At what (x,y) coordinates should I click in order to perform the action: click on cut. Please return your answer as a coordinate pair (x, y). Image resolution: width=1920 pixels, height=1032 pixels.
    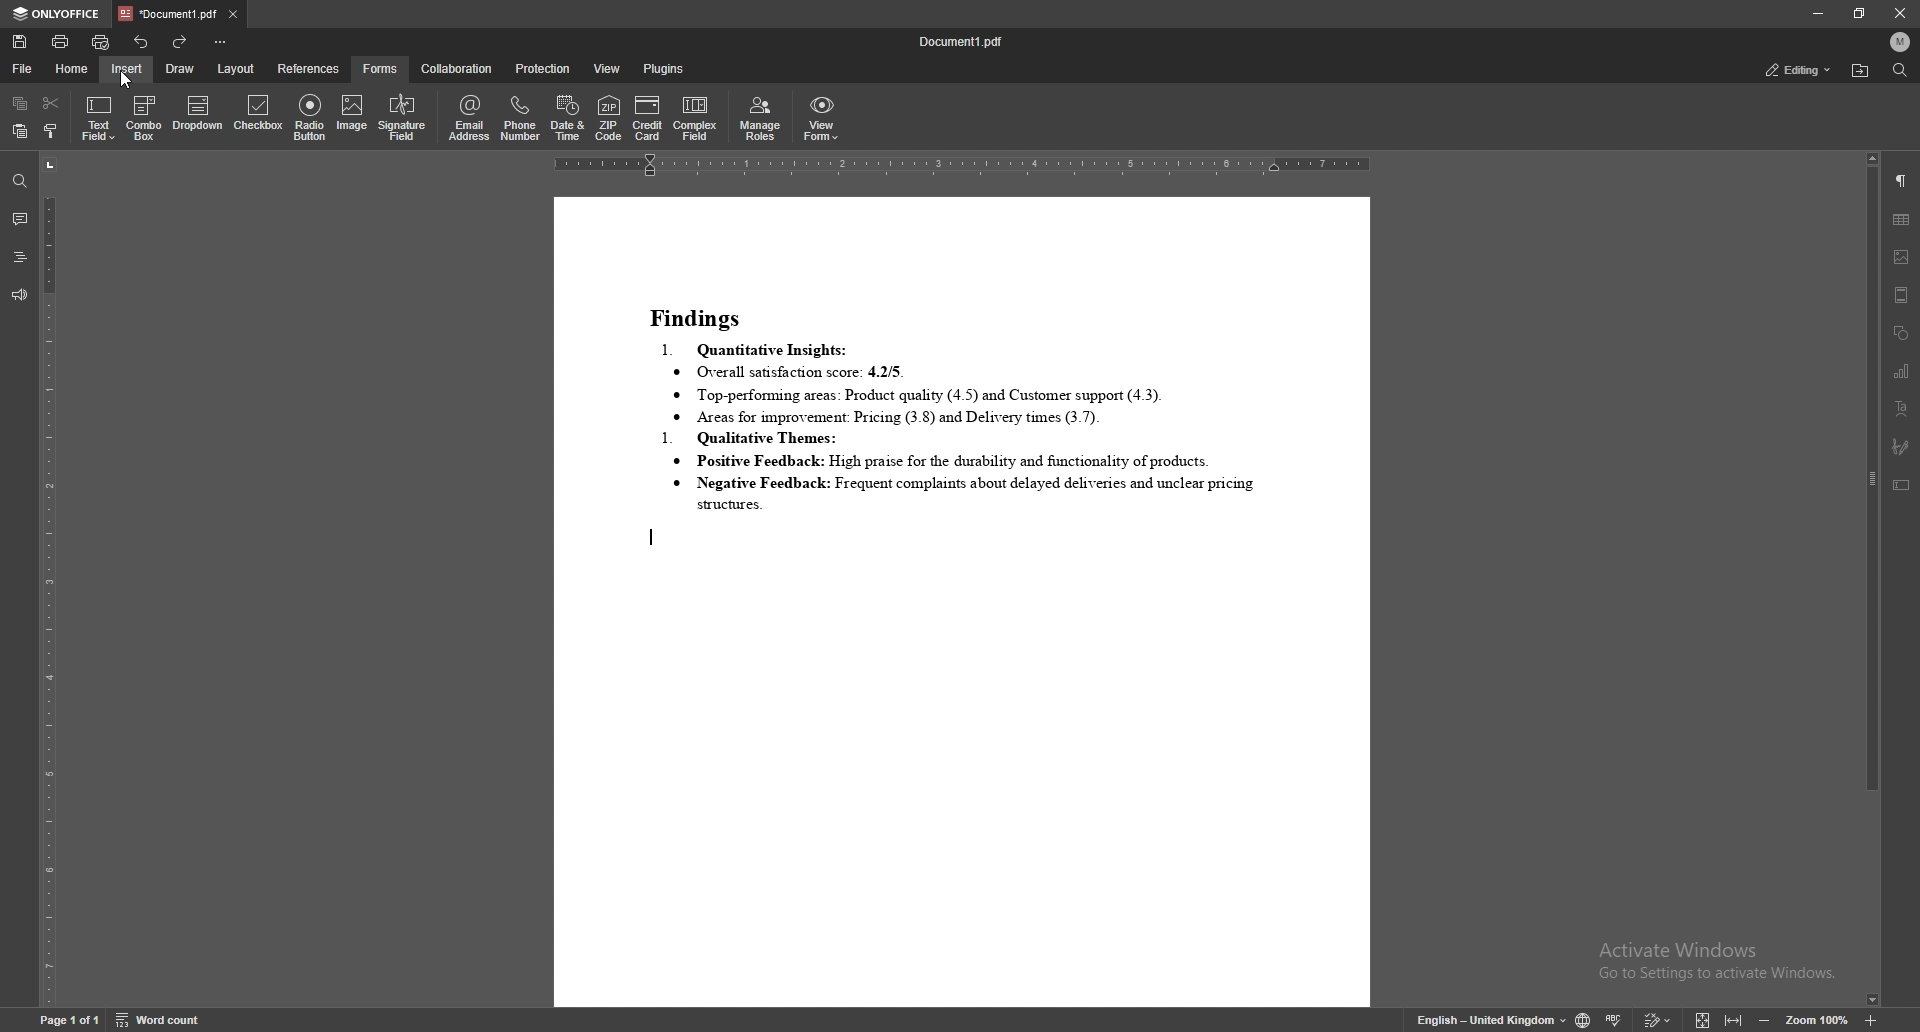
    Looking at the image, I should click on (52, 101).